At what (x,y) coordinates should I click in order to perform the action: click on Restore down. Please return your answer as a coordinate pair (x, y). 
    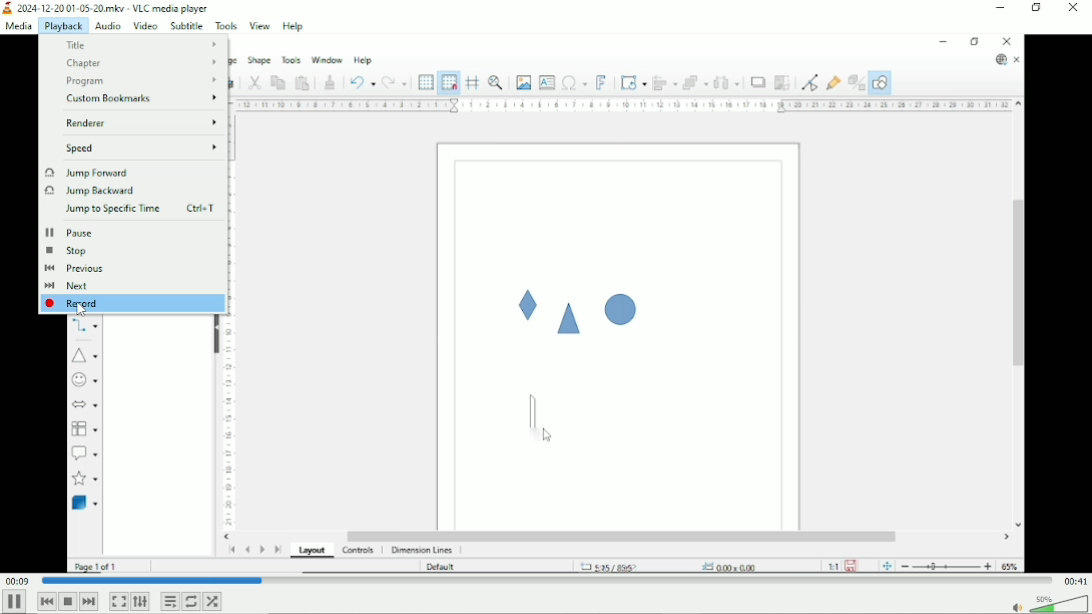
    Looking at the image, I should click on (1037, 8).